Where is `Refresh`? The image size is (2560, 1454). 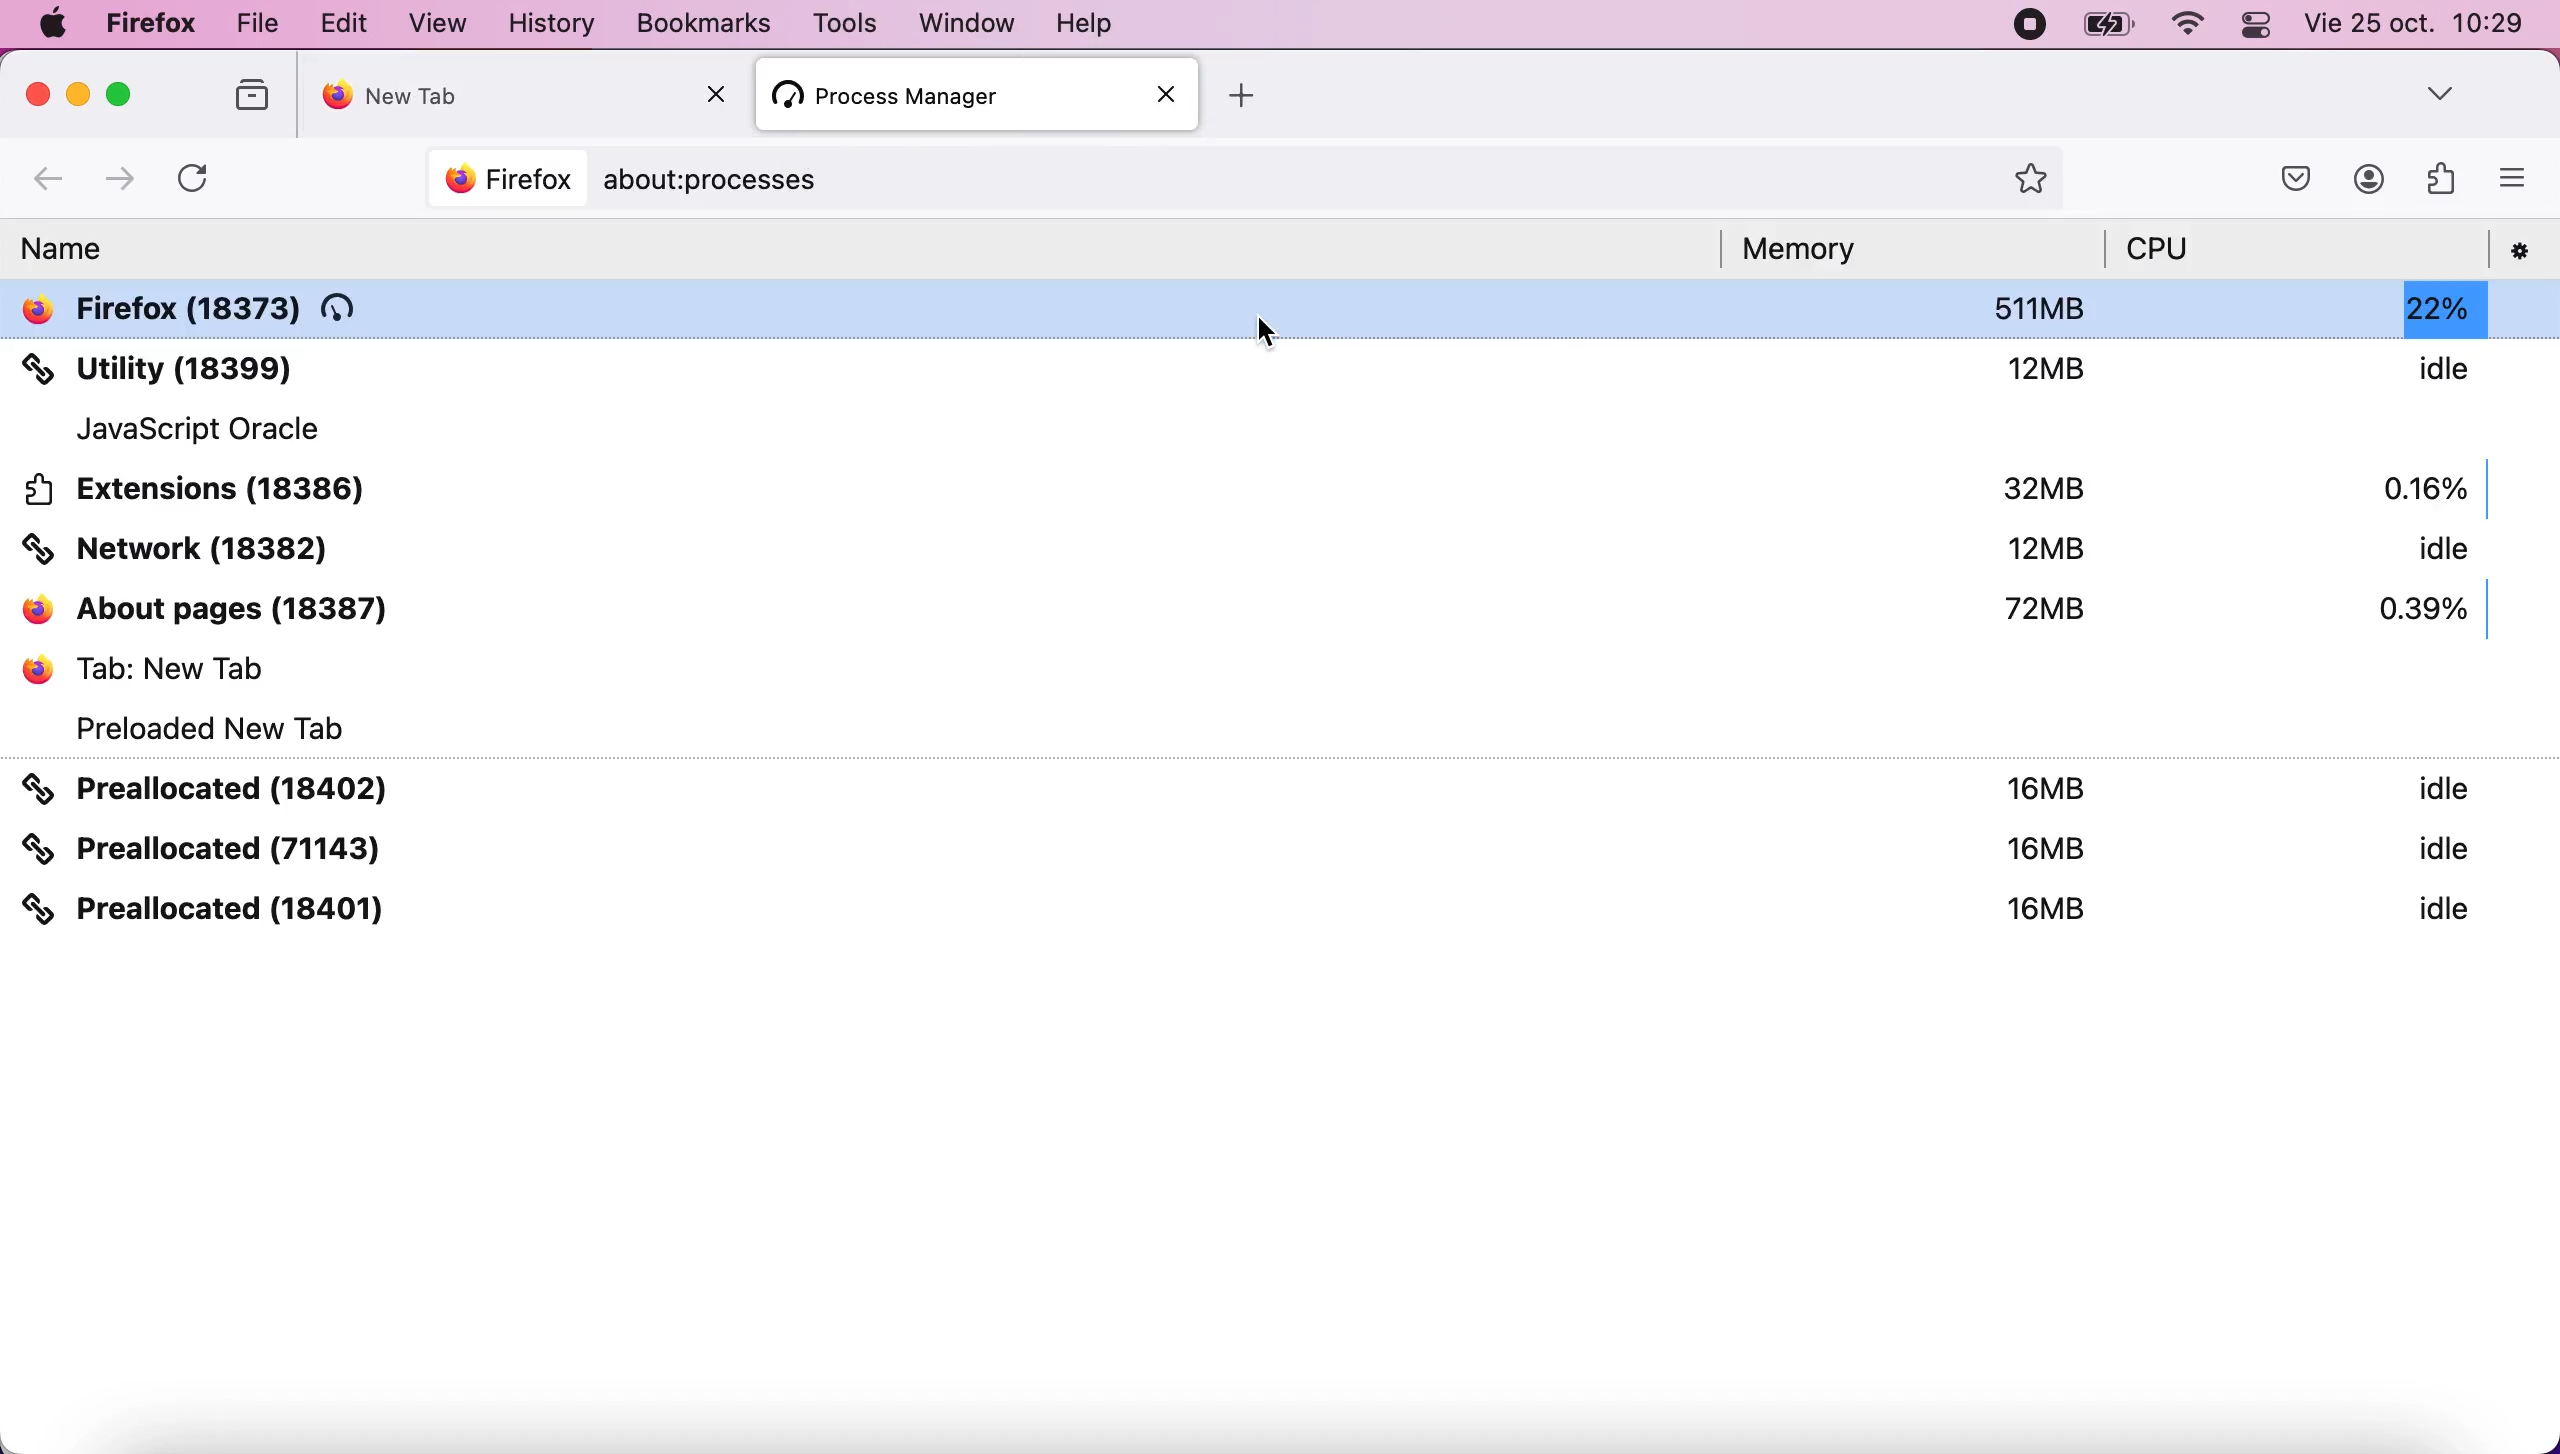
Refresh is located at coordinates (191, 181).